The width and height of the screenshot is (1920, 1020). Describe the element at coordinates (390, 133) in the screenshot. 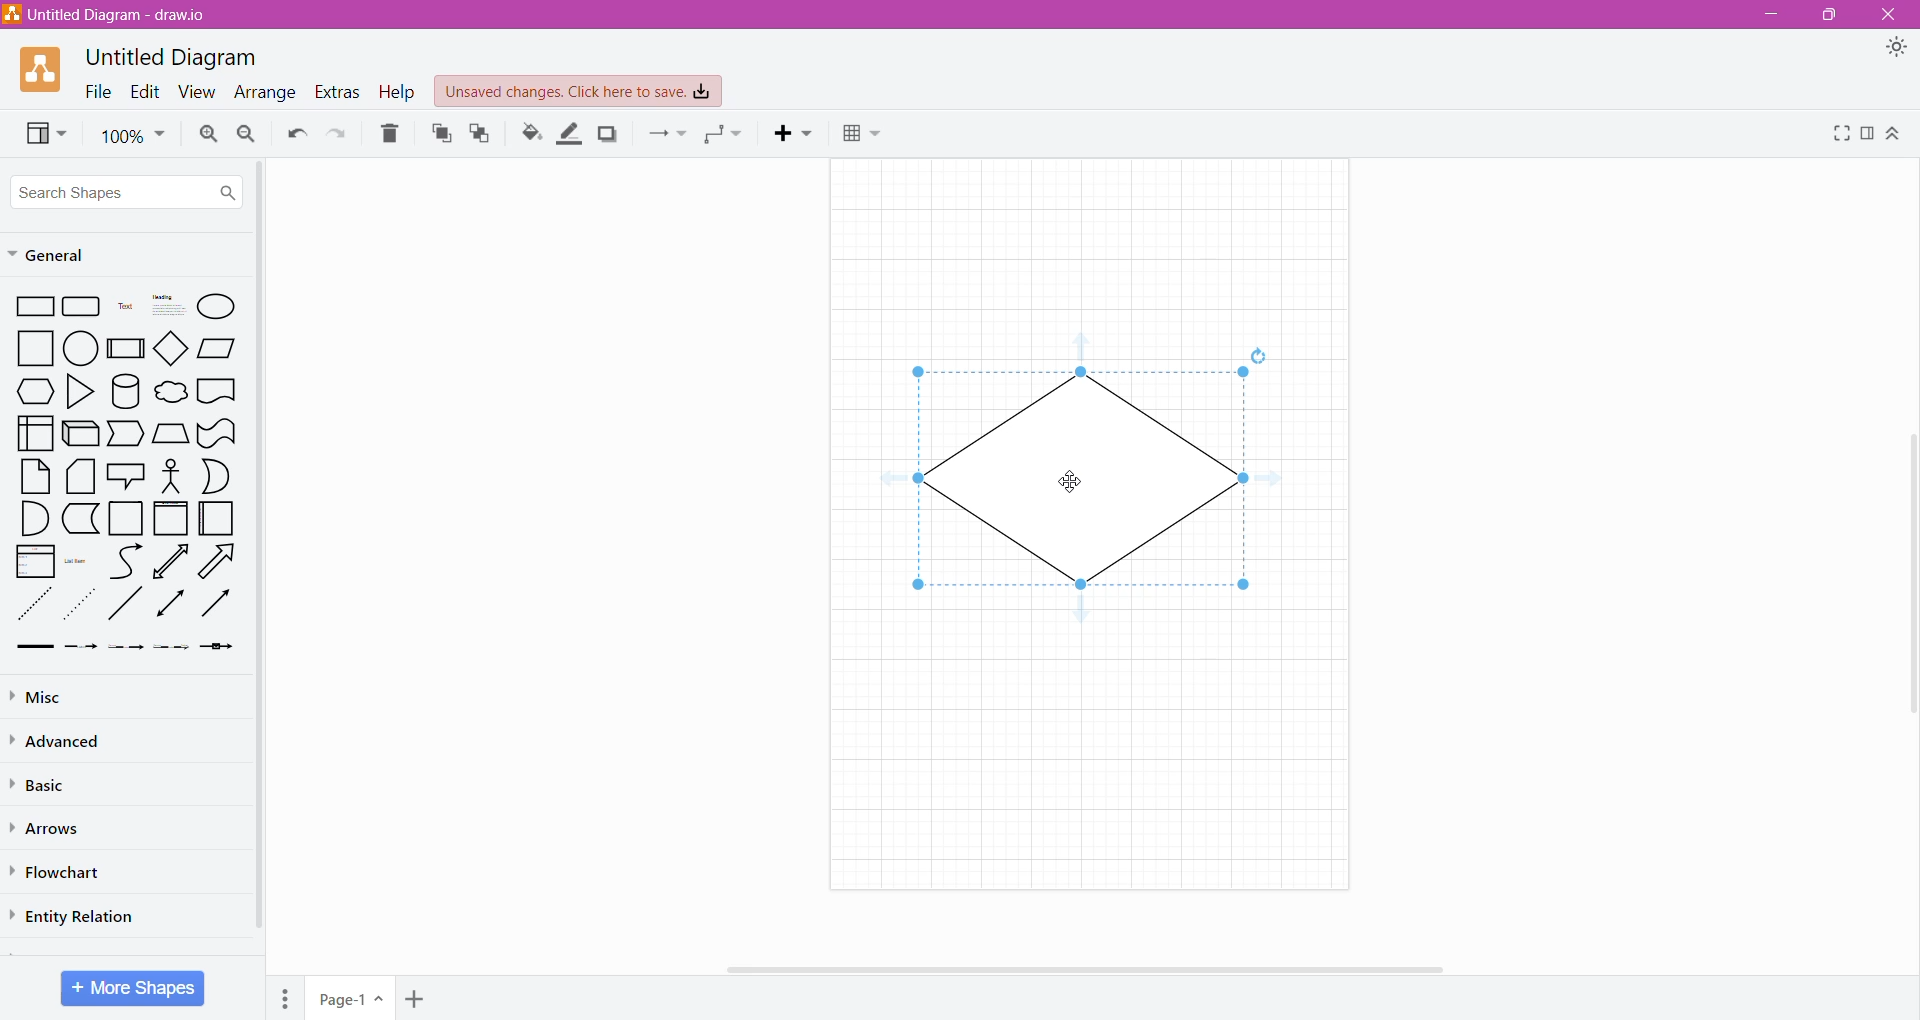

I see `Delete` at that location.